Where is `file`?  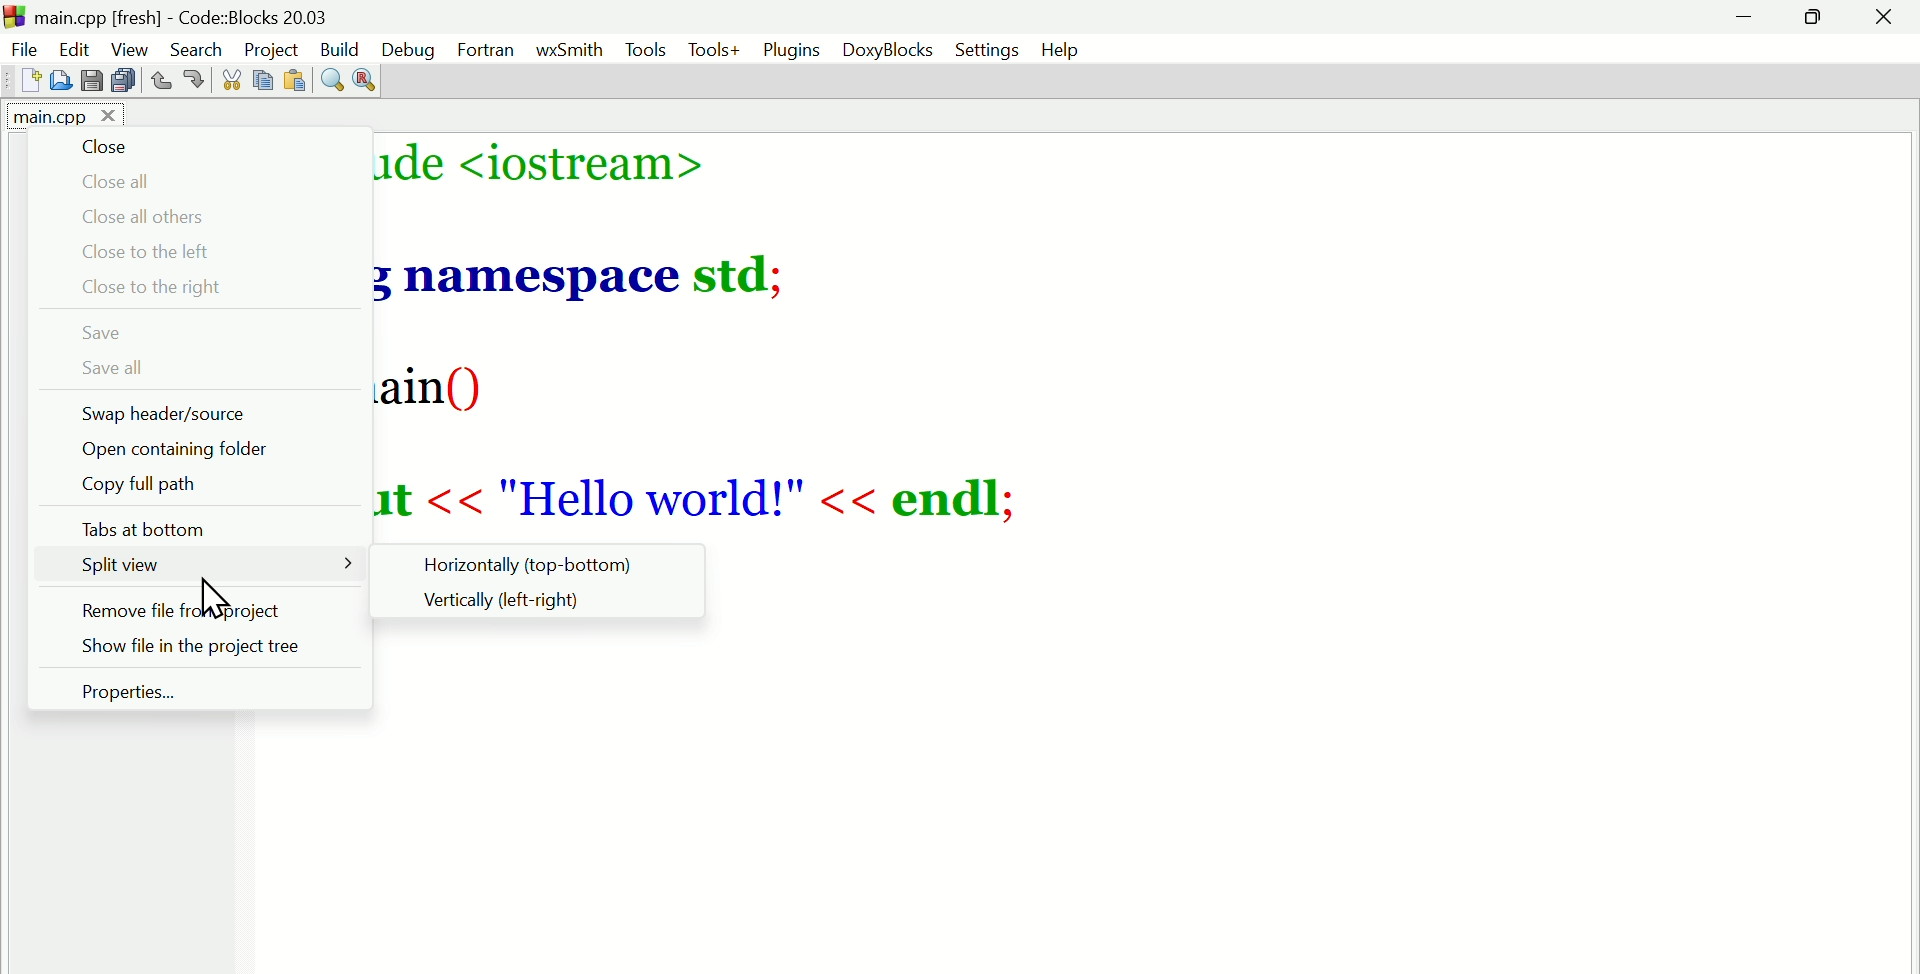 file is located at coordinates (22, 47).